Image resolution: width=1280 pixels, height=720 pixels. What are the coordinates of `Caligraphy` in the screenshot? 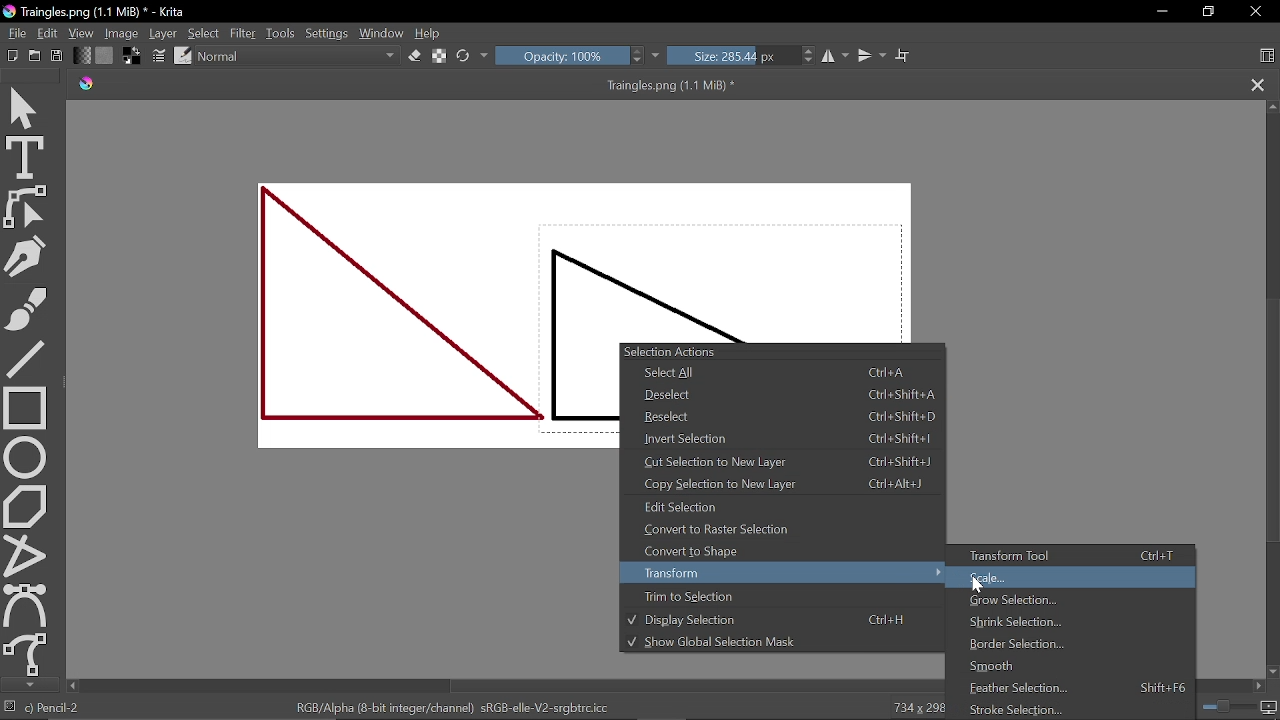 It's located at (26, 254).